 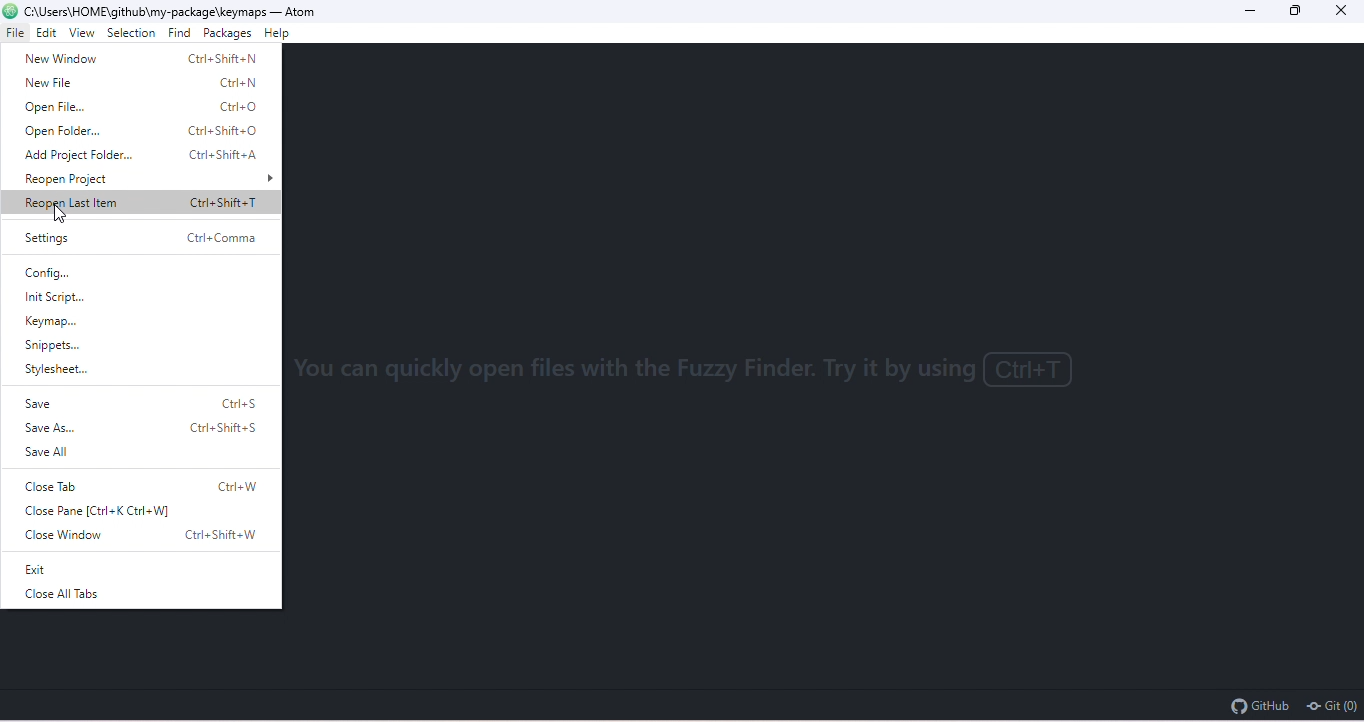 I want to click on minimize, so click(x=1246, y=13).